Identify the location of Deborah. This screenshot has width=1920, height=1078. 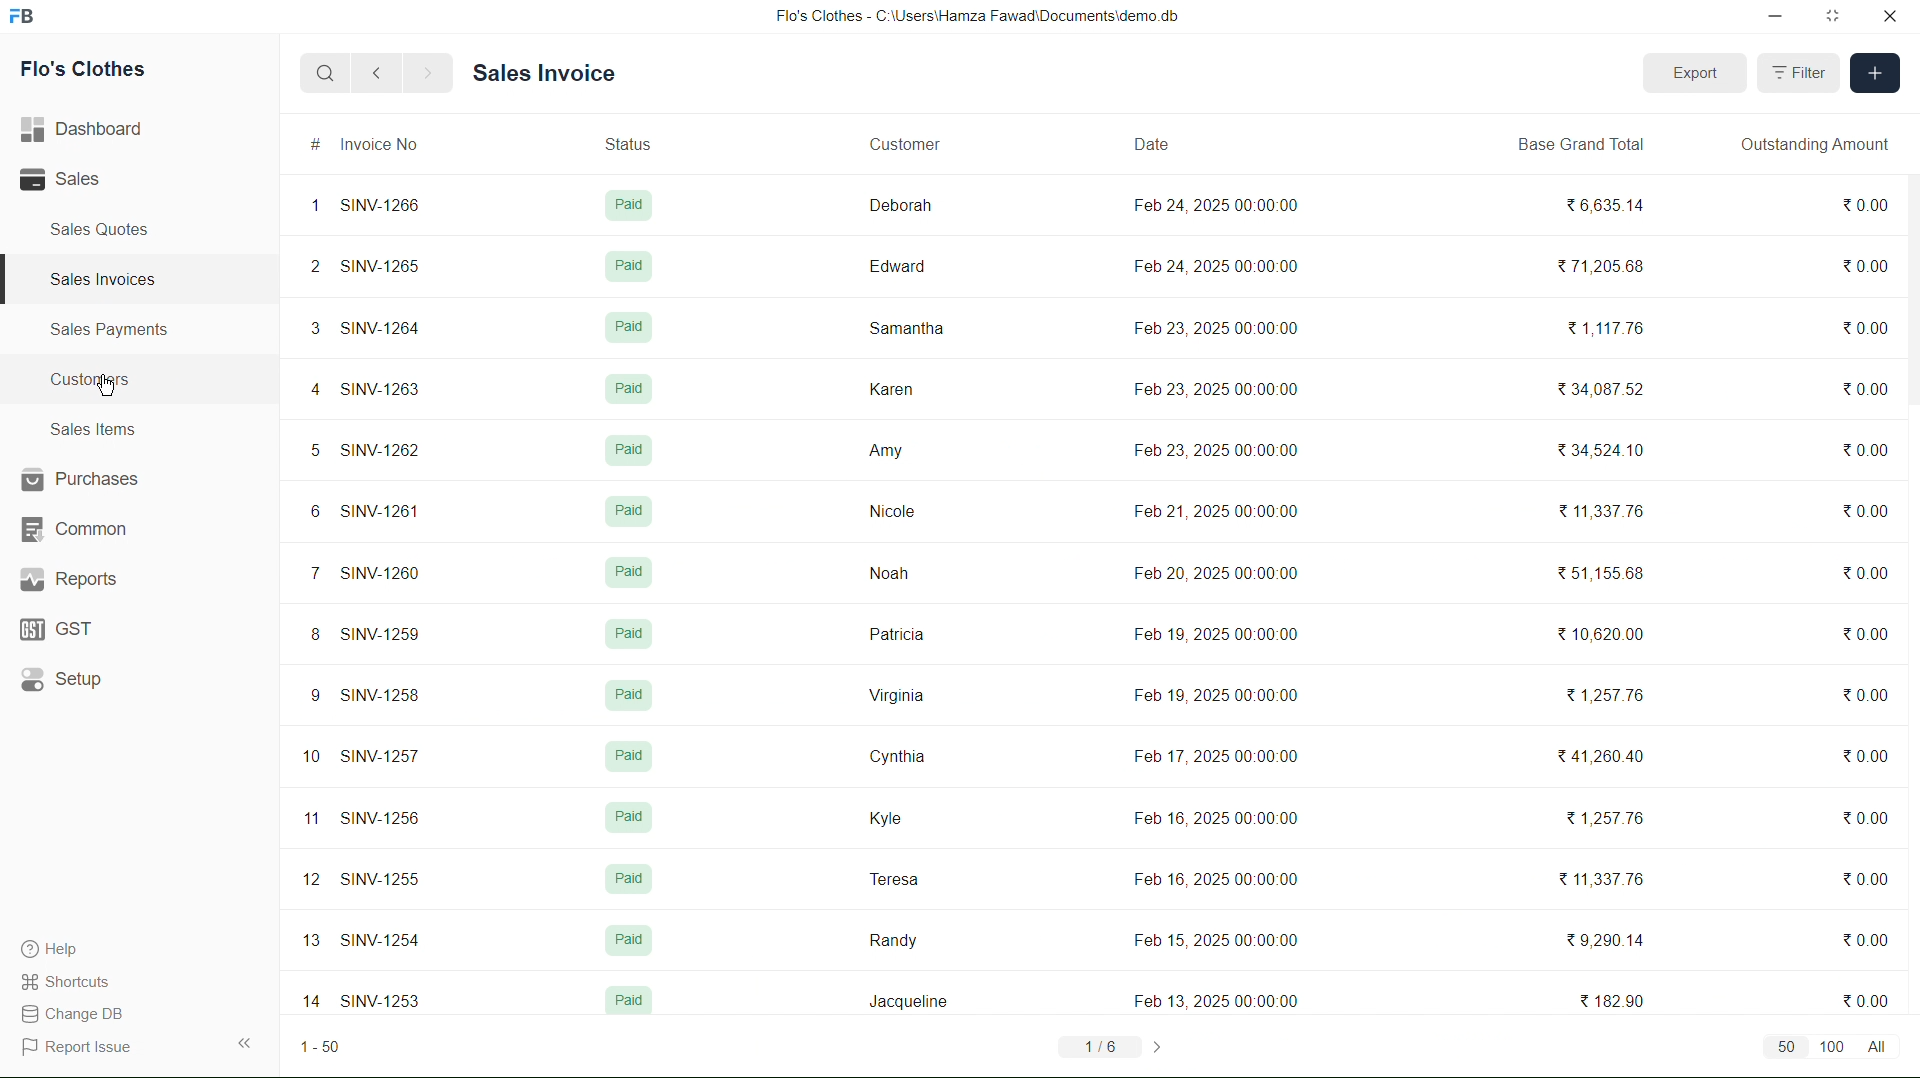
(896, 200).